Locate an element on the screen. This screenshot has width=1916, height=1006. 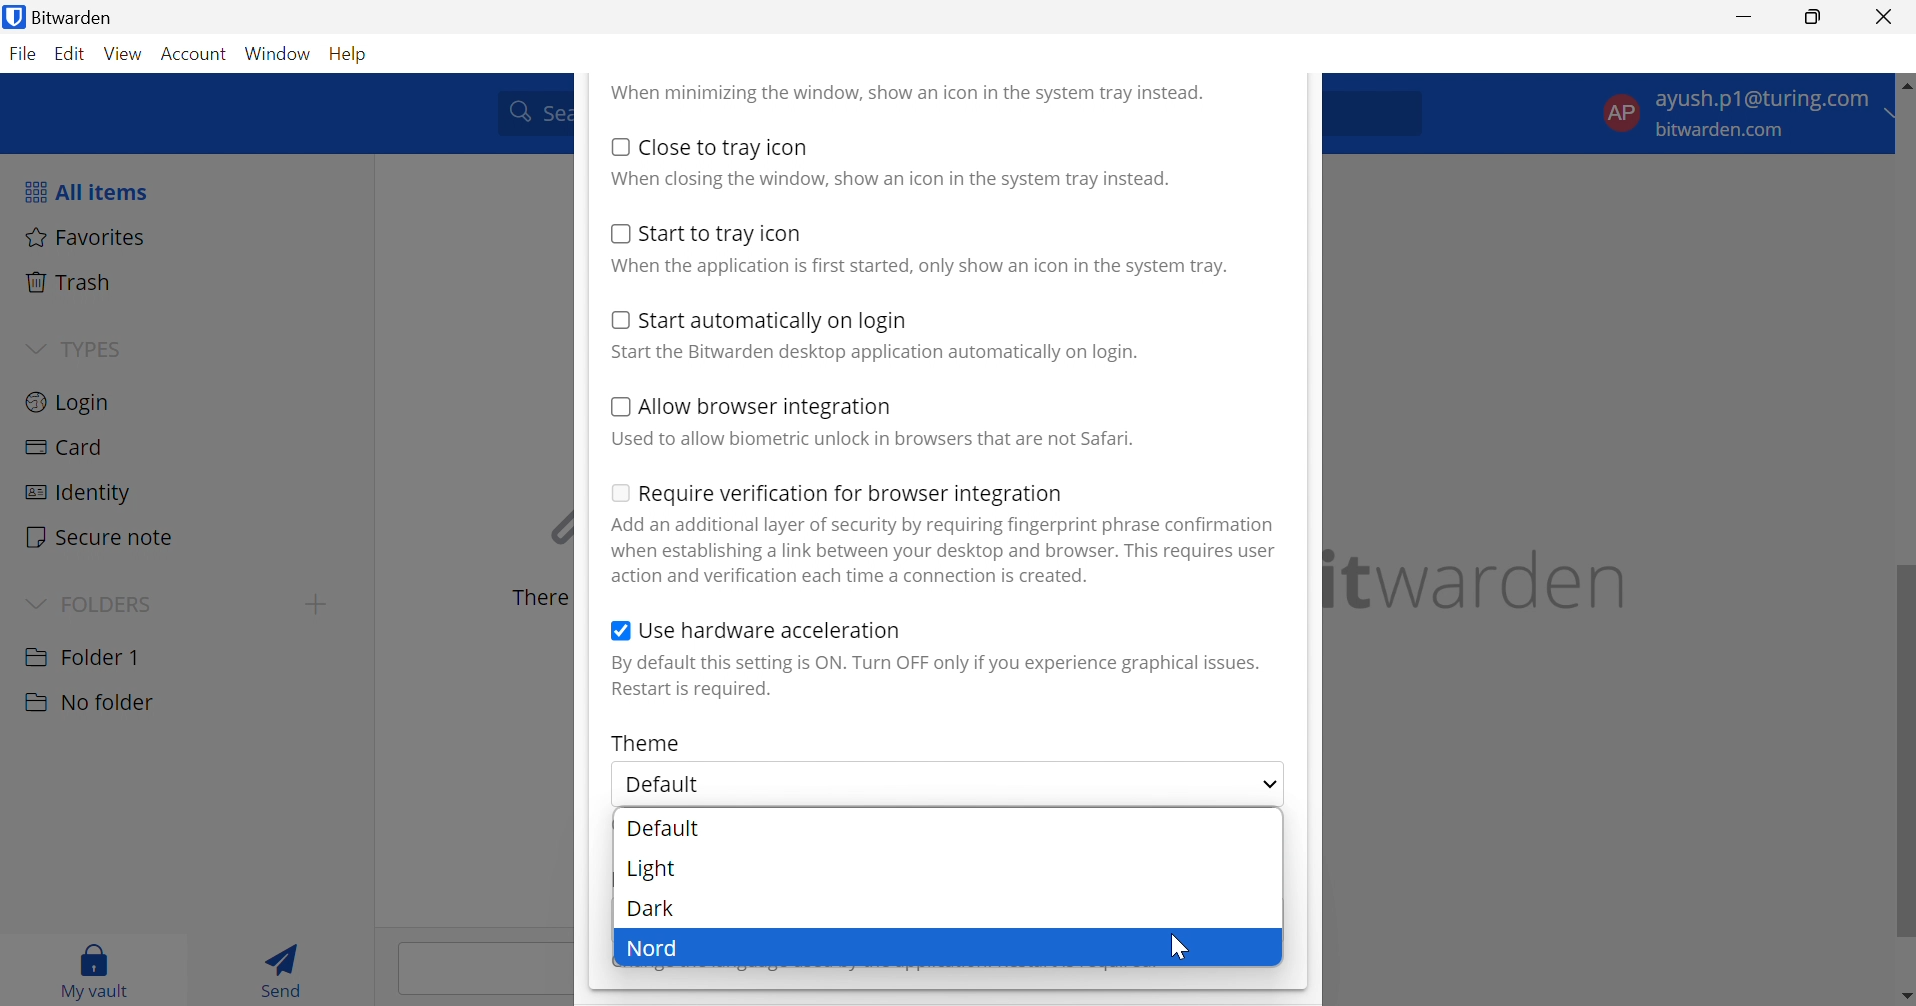
Search vault is located at coordinates (529, 111).